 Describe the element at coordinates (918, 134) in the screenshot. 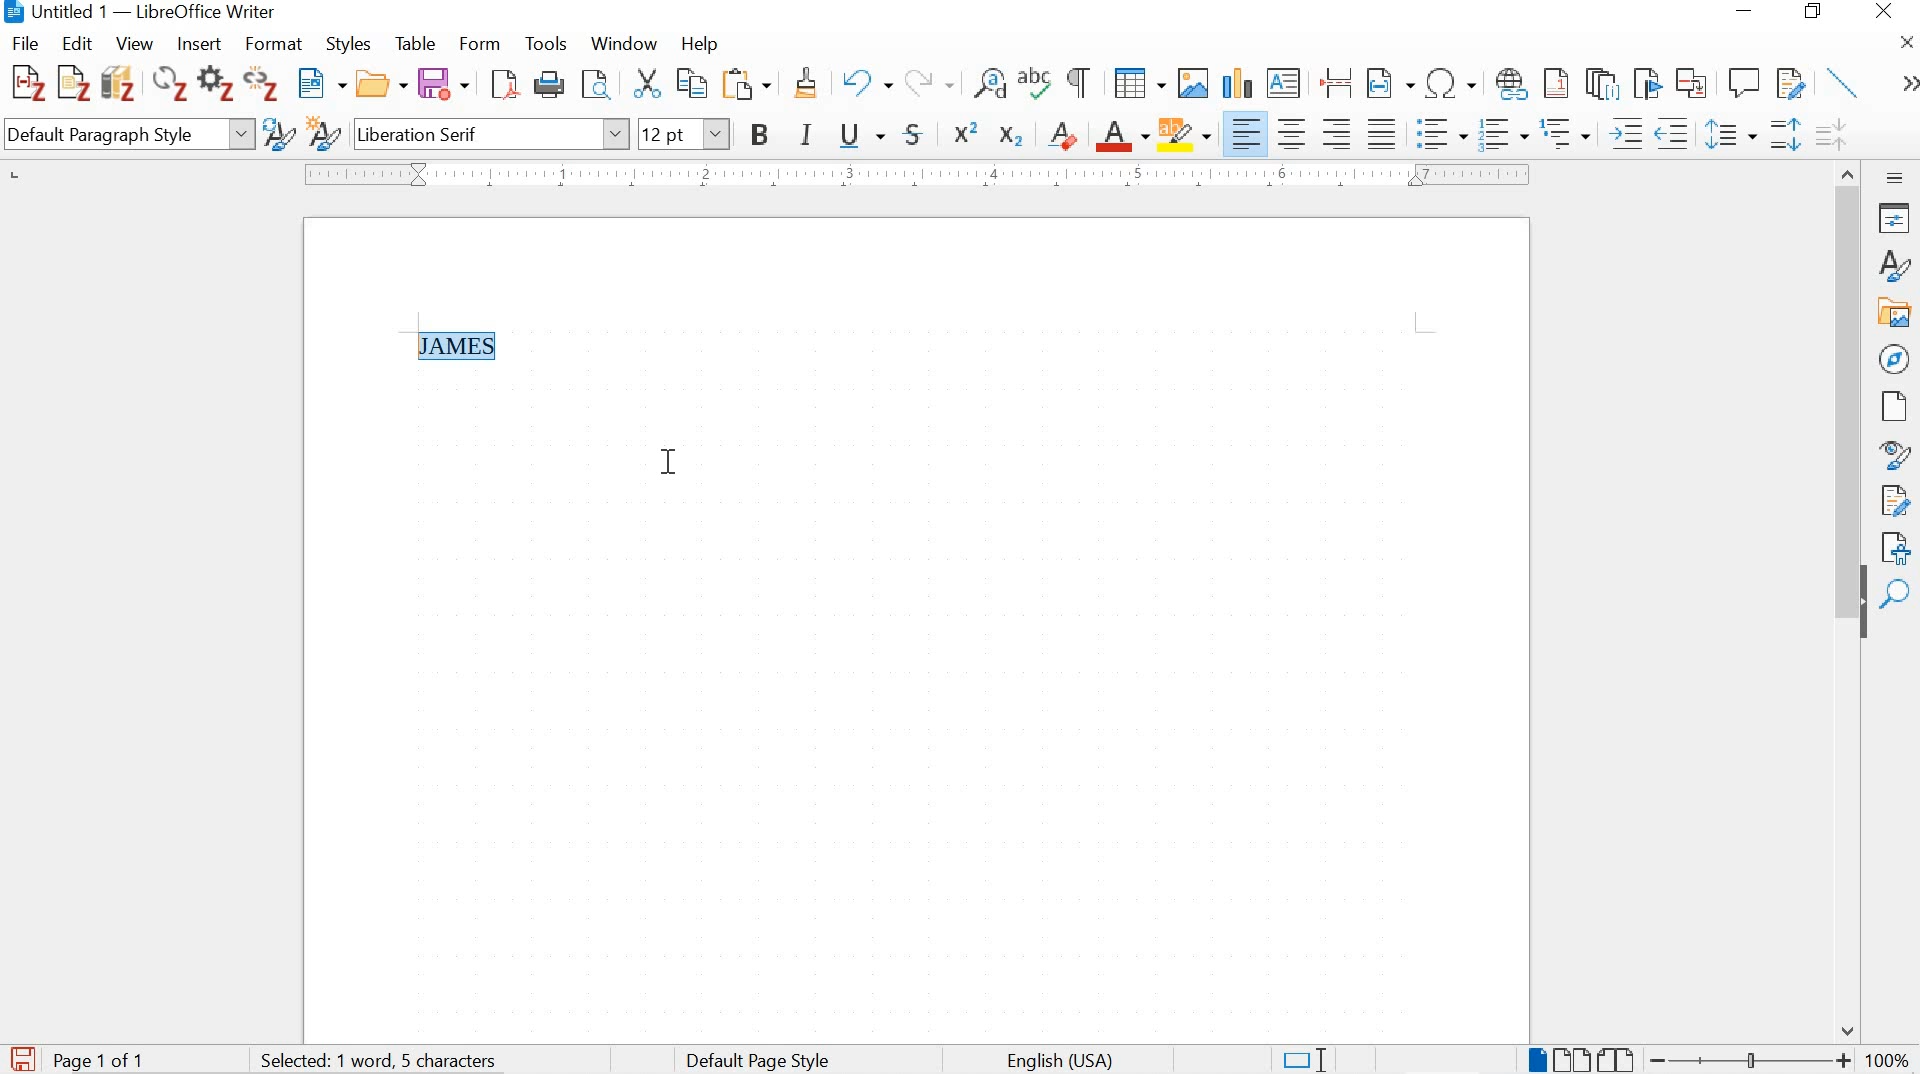

I see `strikethrough` at that location.